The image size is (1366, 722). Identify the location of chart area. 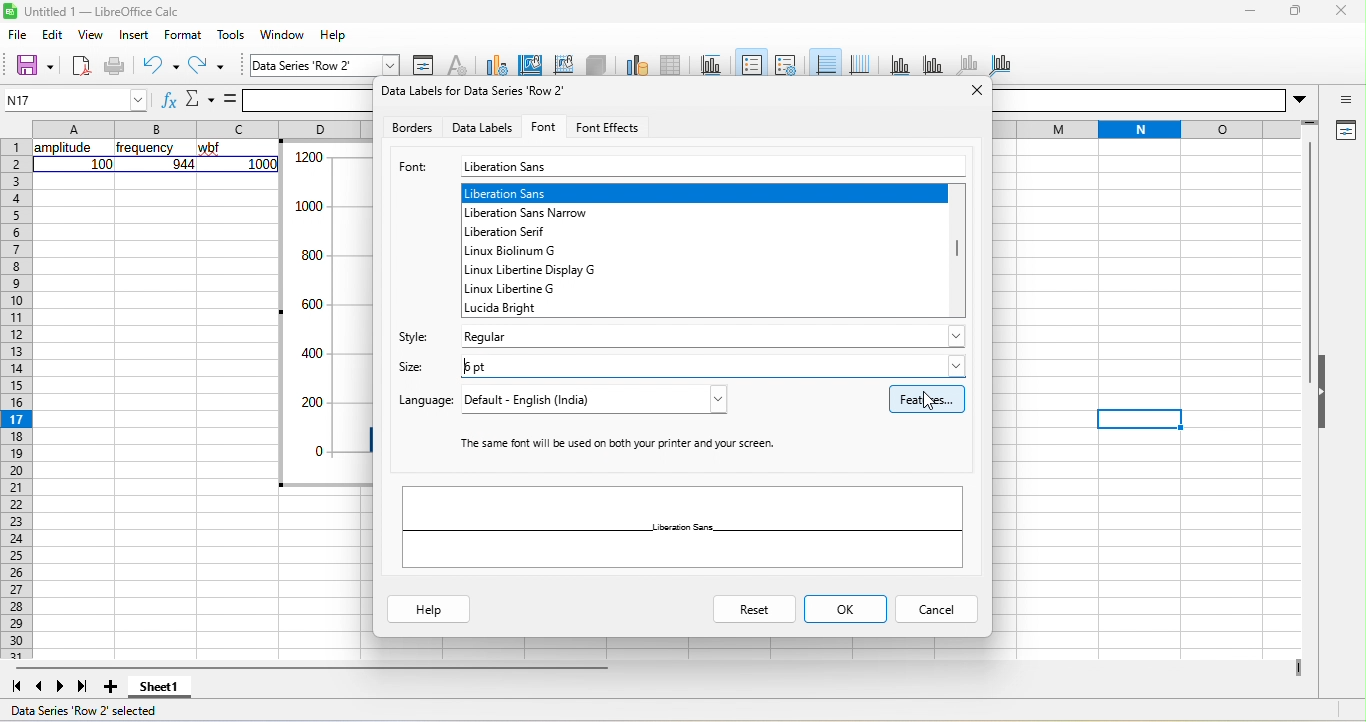
(526, 63).